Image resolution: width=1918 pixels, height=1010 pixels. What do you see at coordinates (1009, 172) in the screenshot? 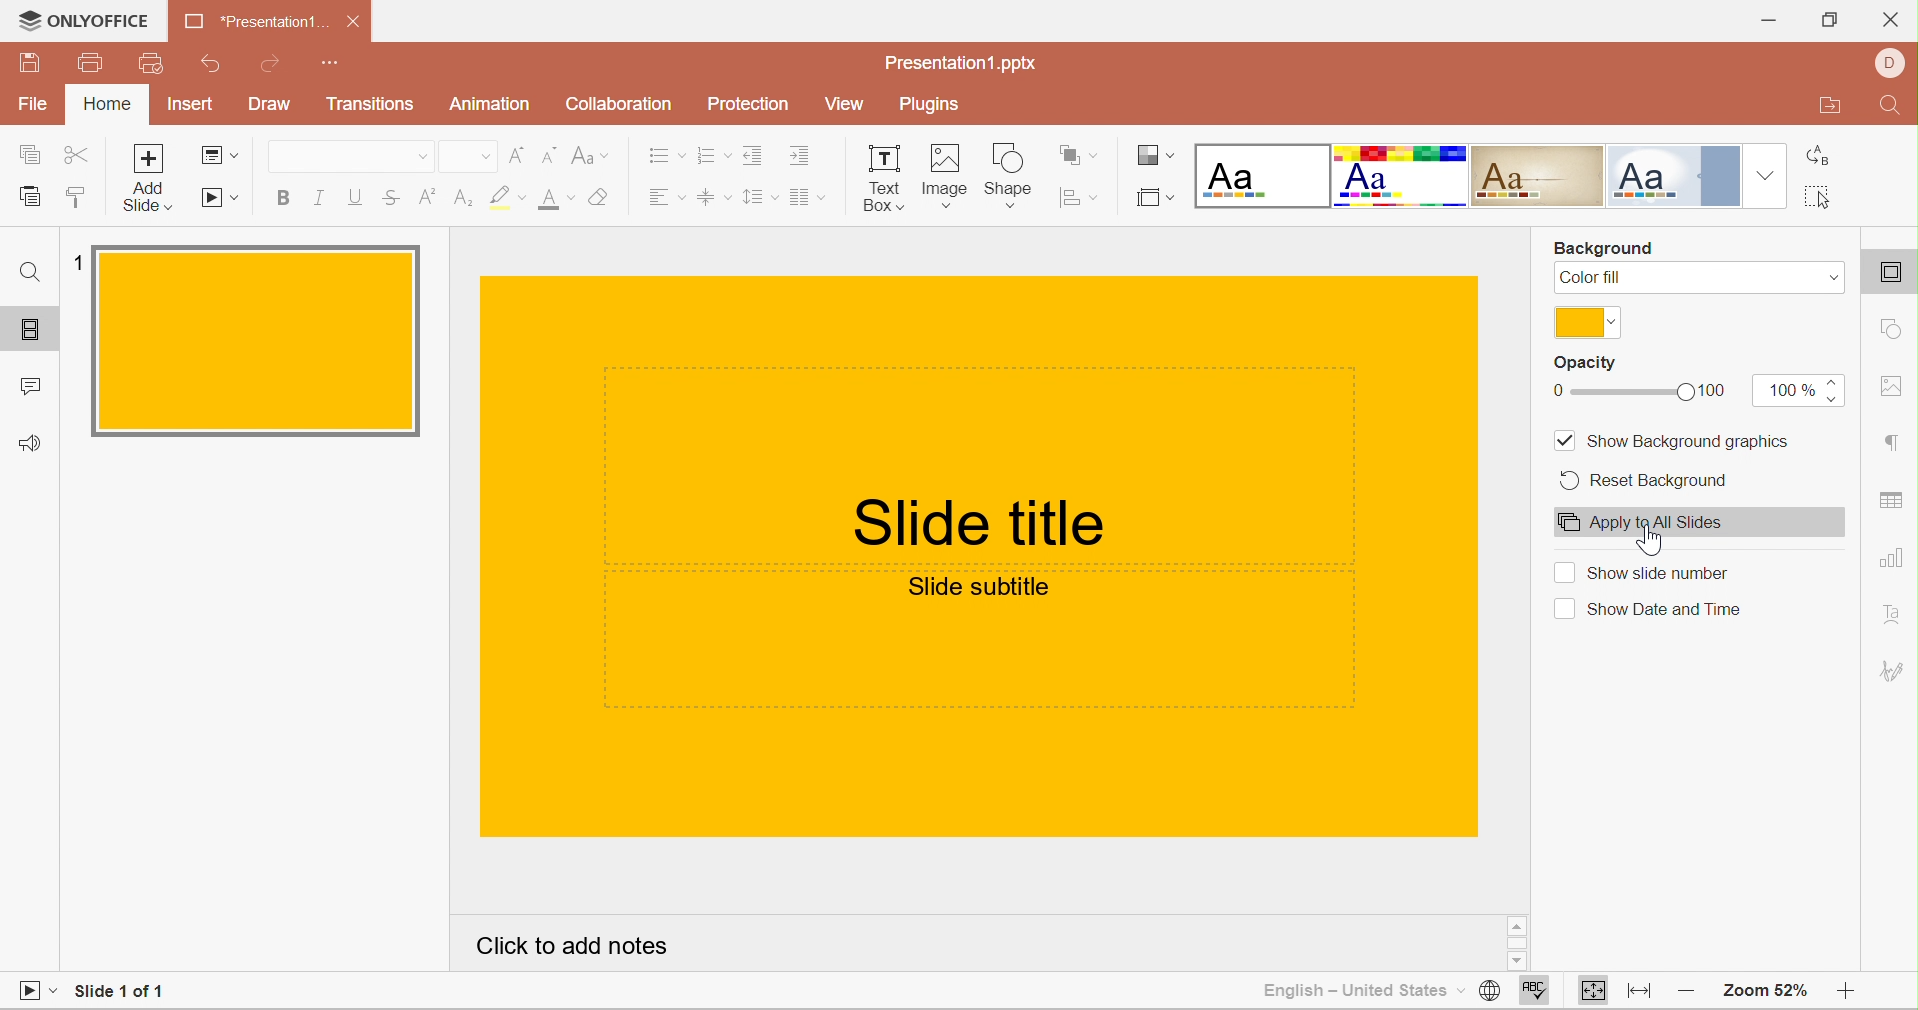
I see `Shape` at bounding box center [1009, 172].